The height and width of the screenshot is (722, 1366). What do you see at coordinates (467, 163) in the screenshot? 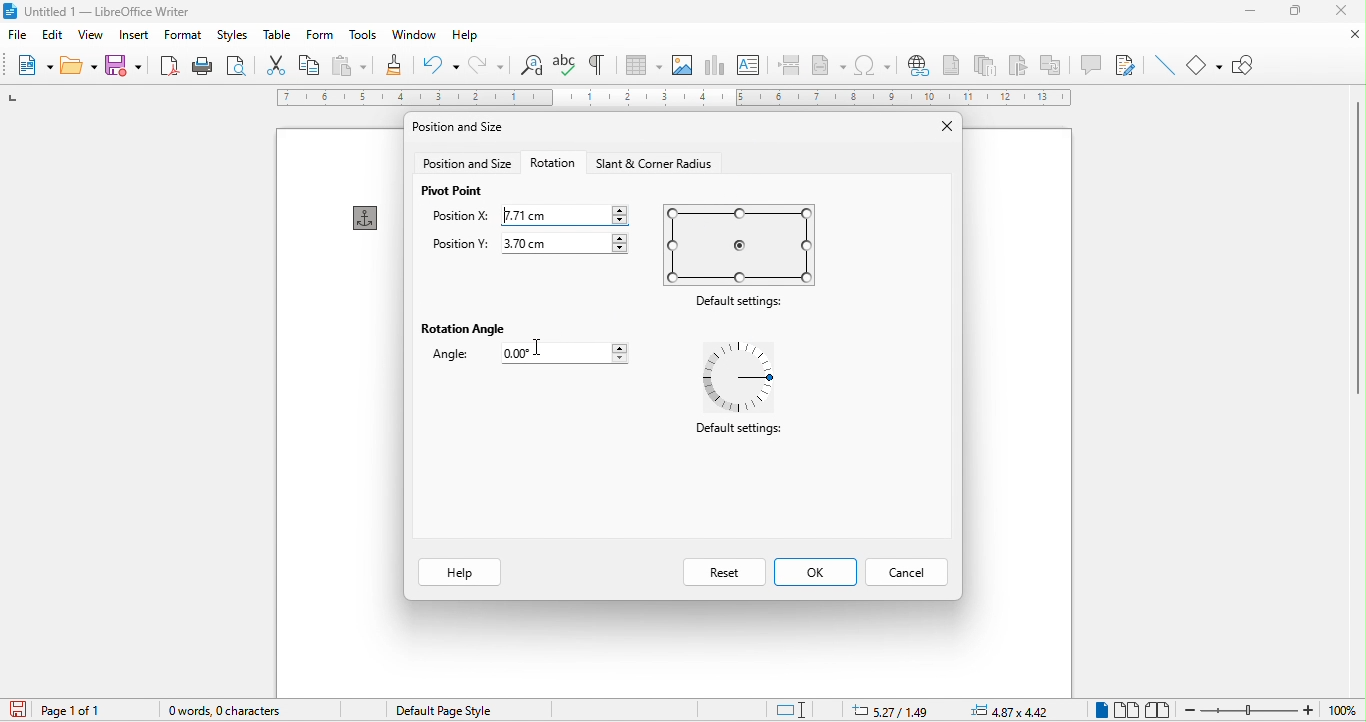
I see `position and size` at bounding box center [467, 163].